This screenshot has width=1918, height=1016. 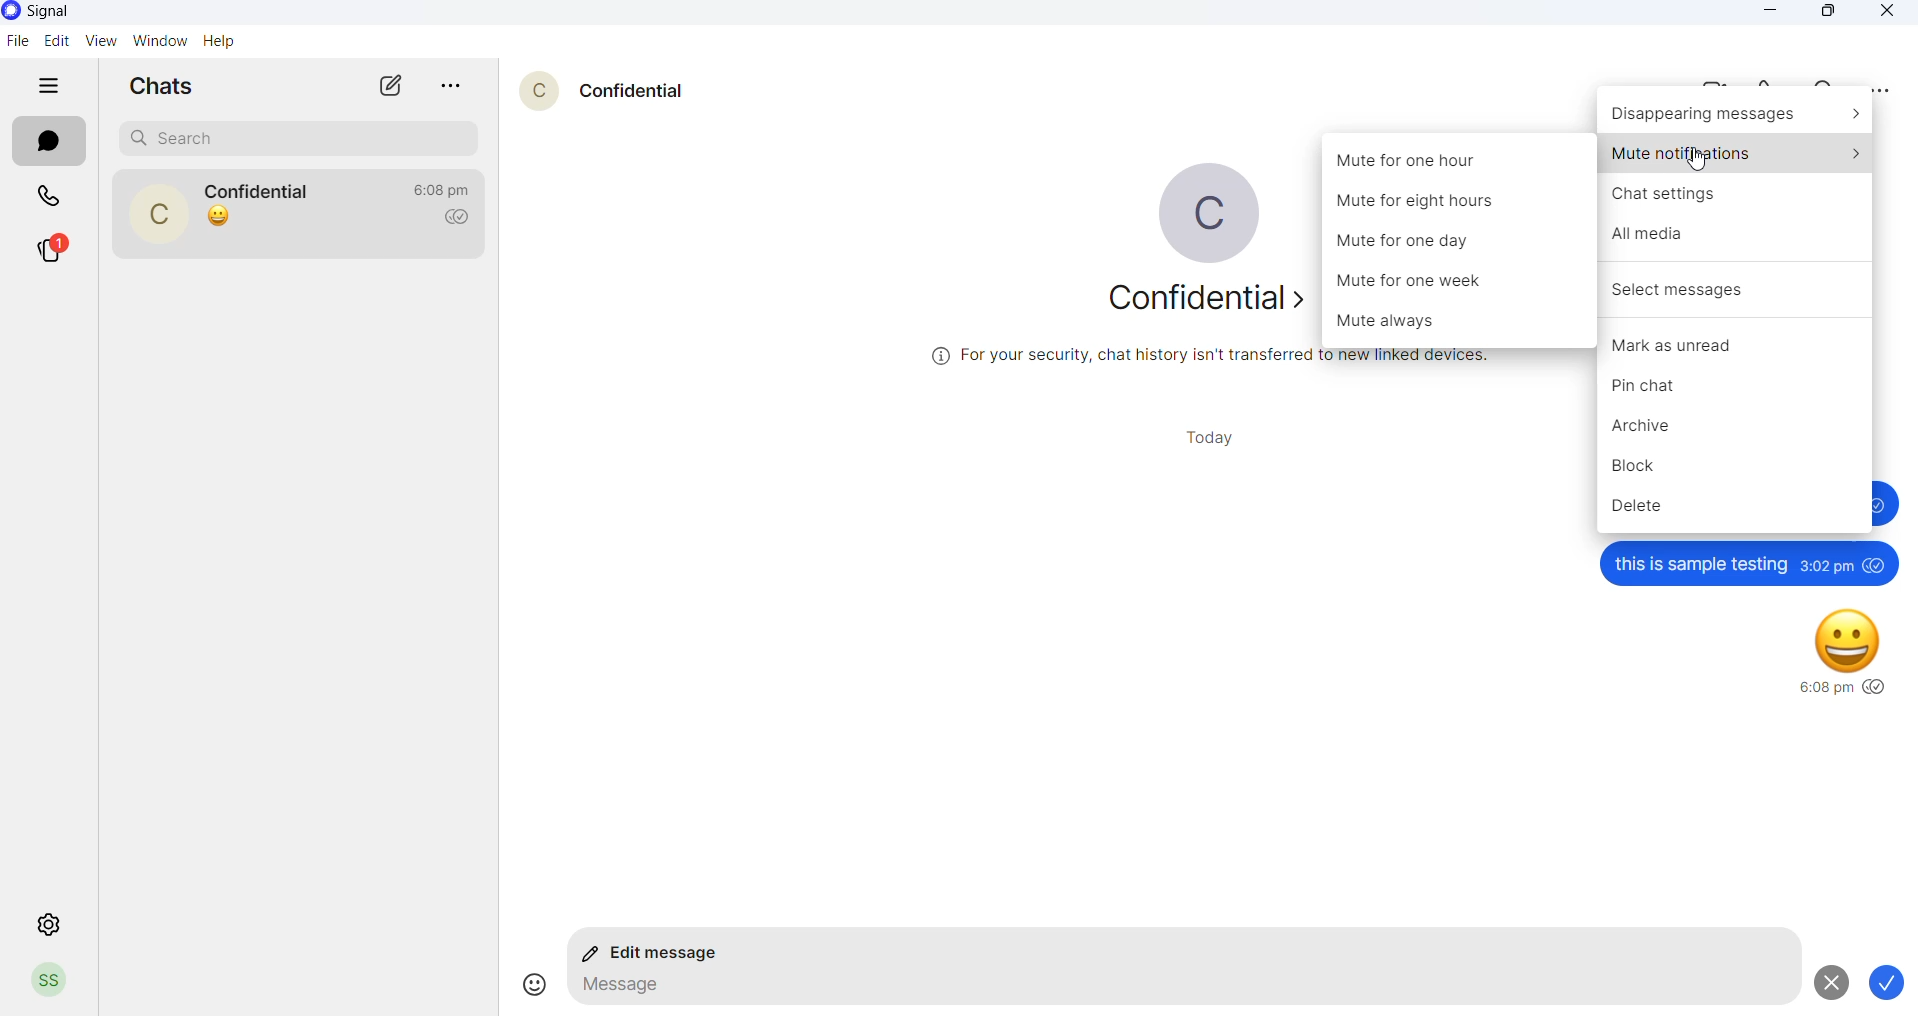 What do you see at coordinates (1736, 116) in the screenshot?
I see `disappearing messages` at bounding box center [1736, 116].